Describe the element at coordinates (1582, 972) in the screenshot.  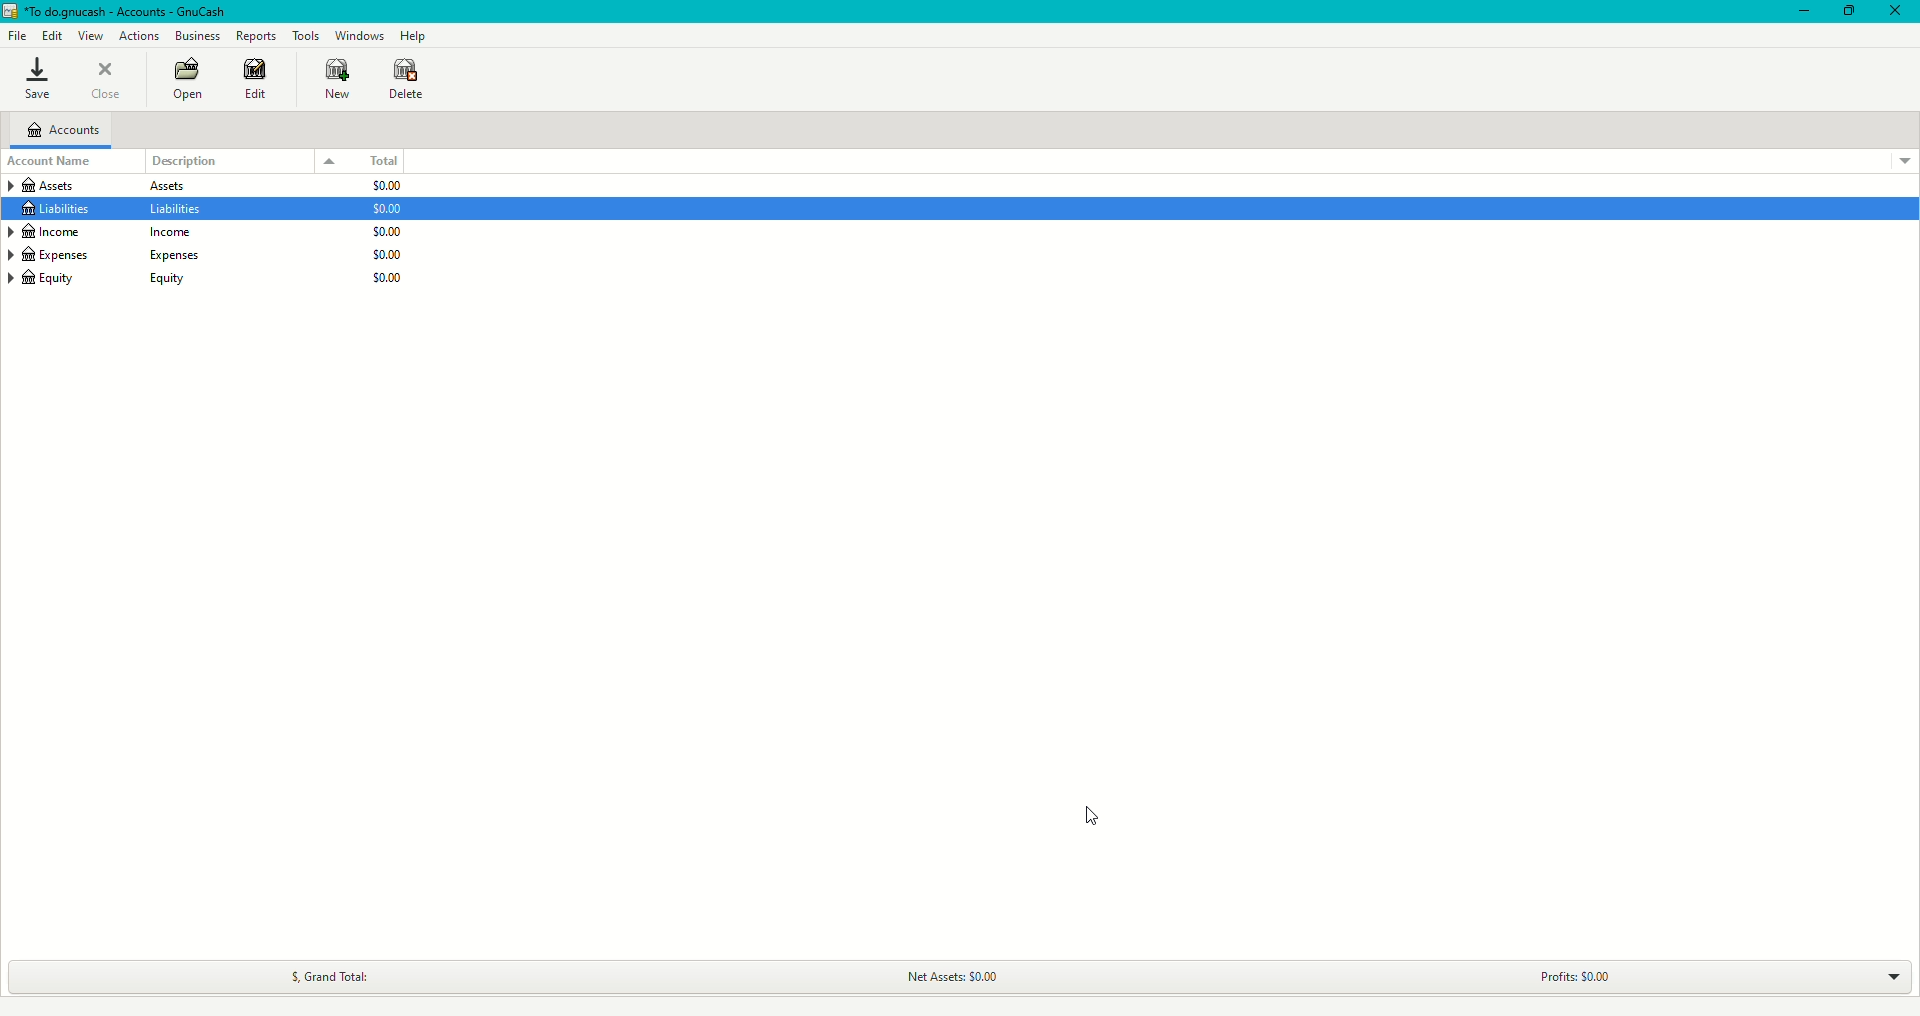
I see `Profits` at that location.